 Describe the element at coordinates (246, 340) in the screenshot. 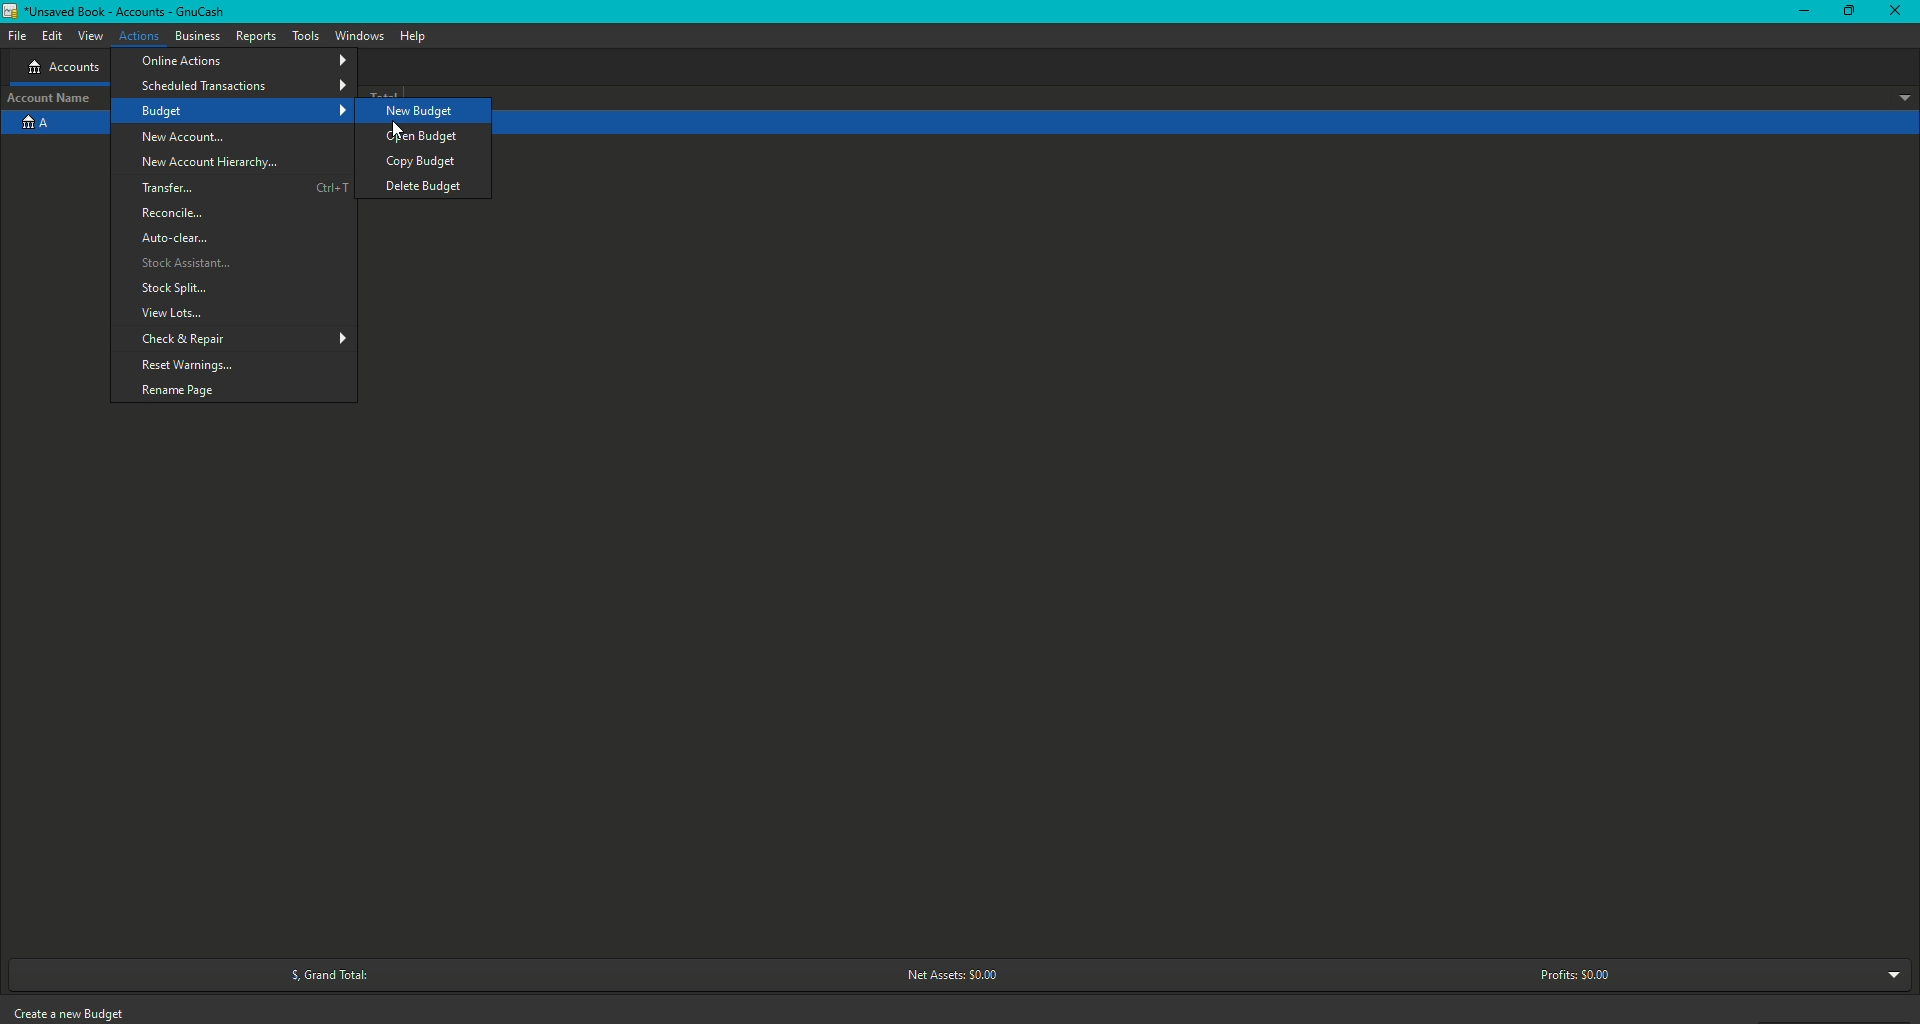

I see `Check and Repair` at that location.